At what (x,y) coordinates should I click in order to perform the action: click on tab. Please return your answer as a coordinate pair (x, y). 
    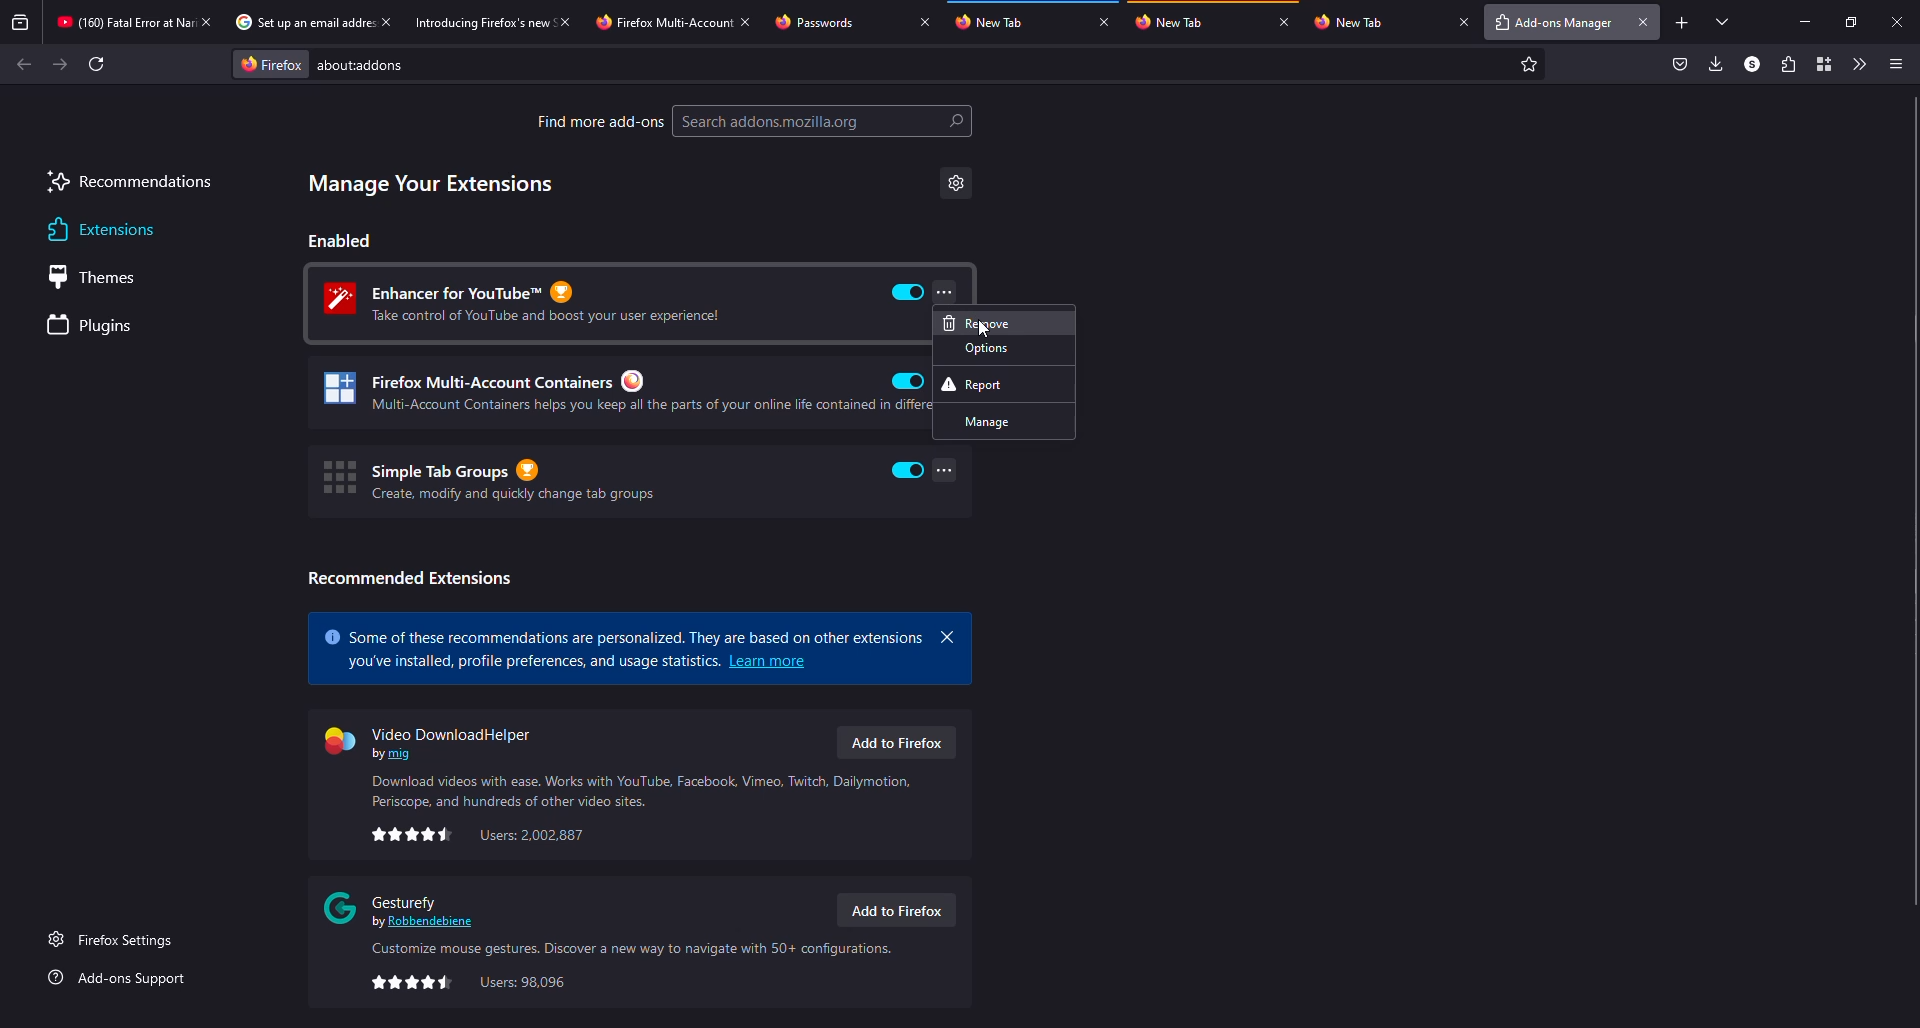
    Looking at the image, I should click on (662, 23).